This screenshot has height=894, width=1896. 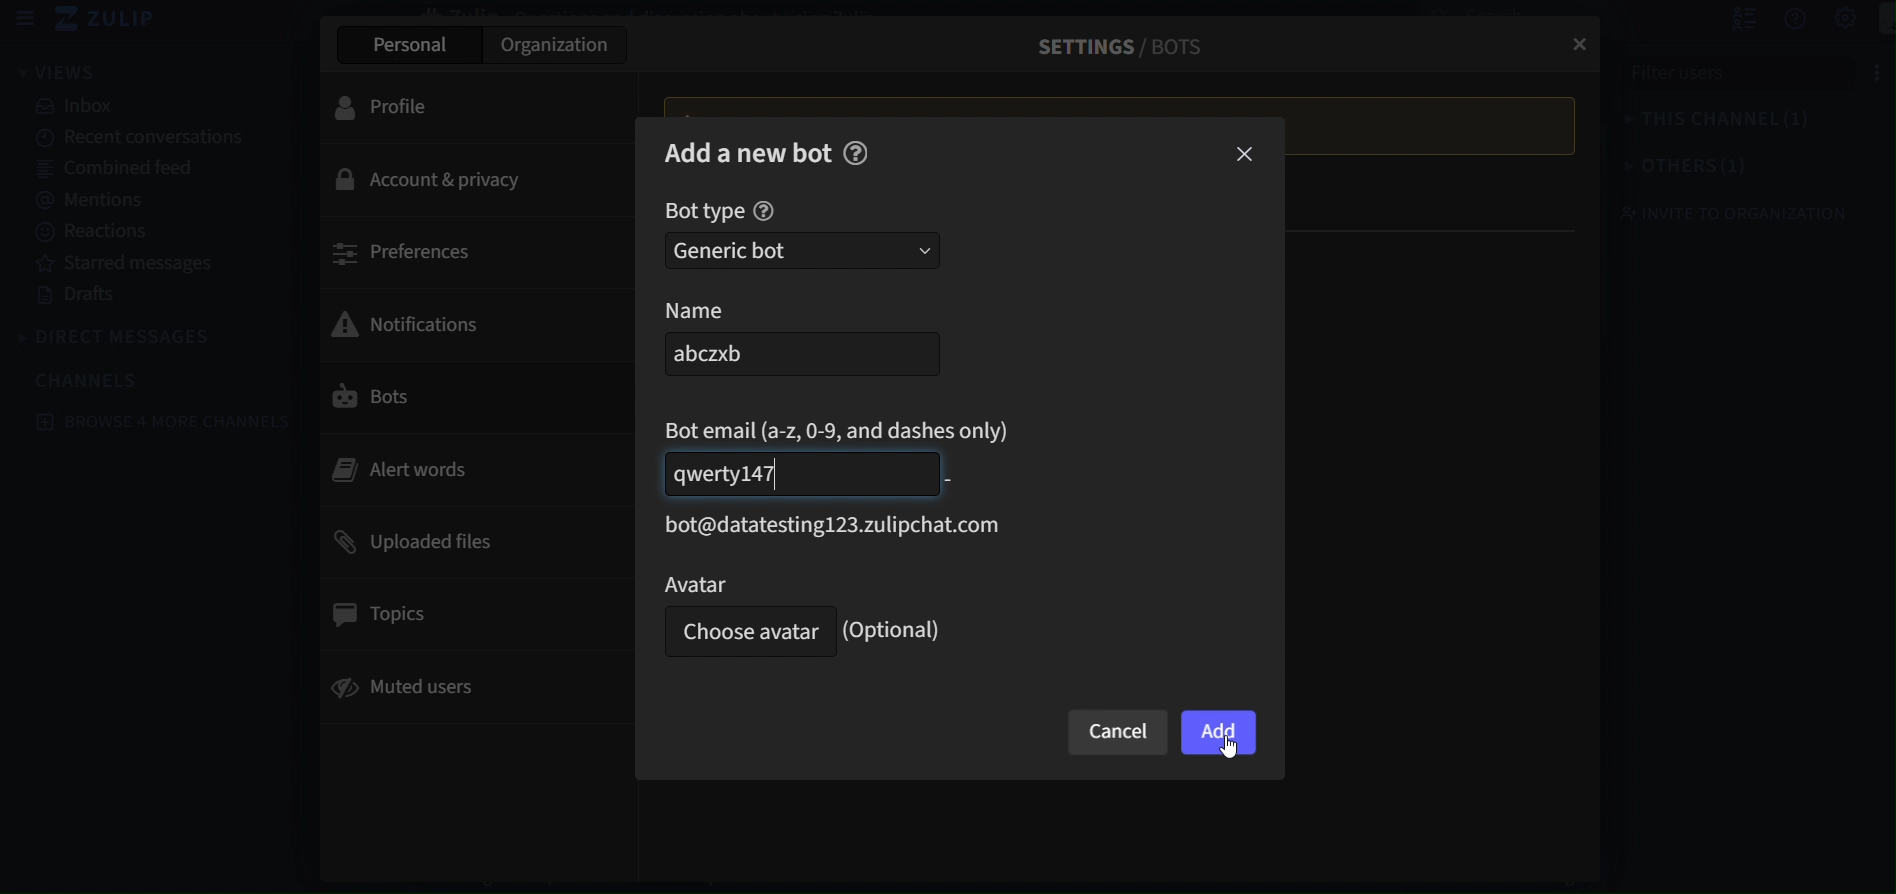 I want to click on name, so click(x=719, y=310).